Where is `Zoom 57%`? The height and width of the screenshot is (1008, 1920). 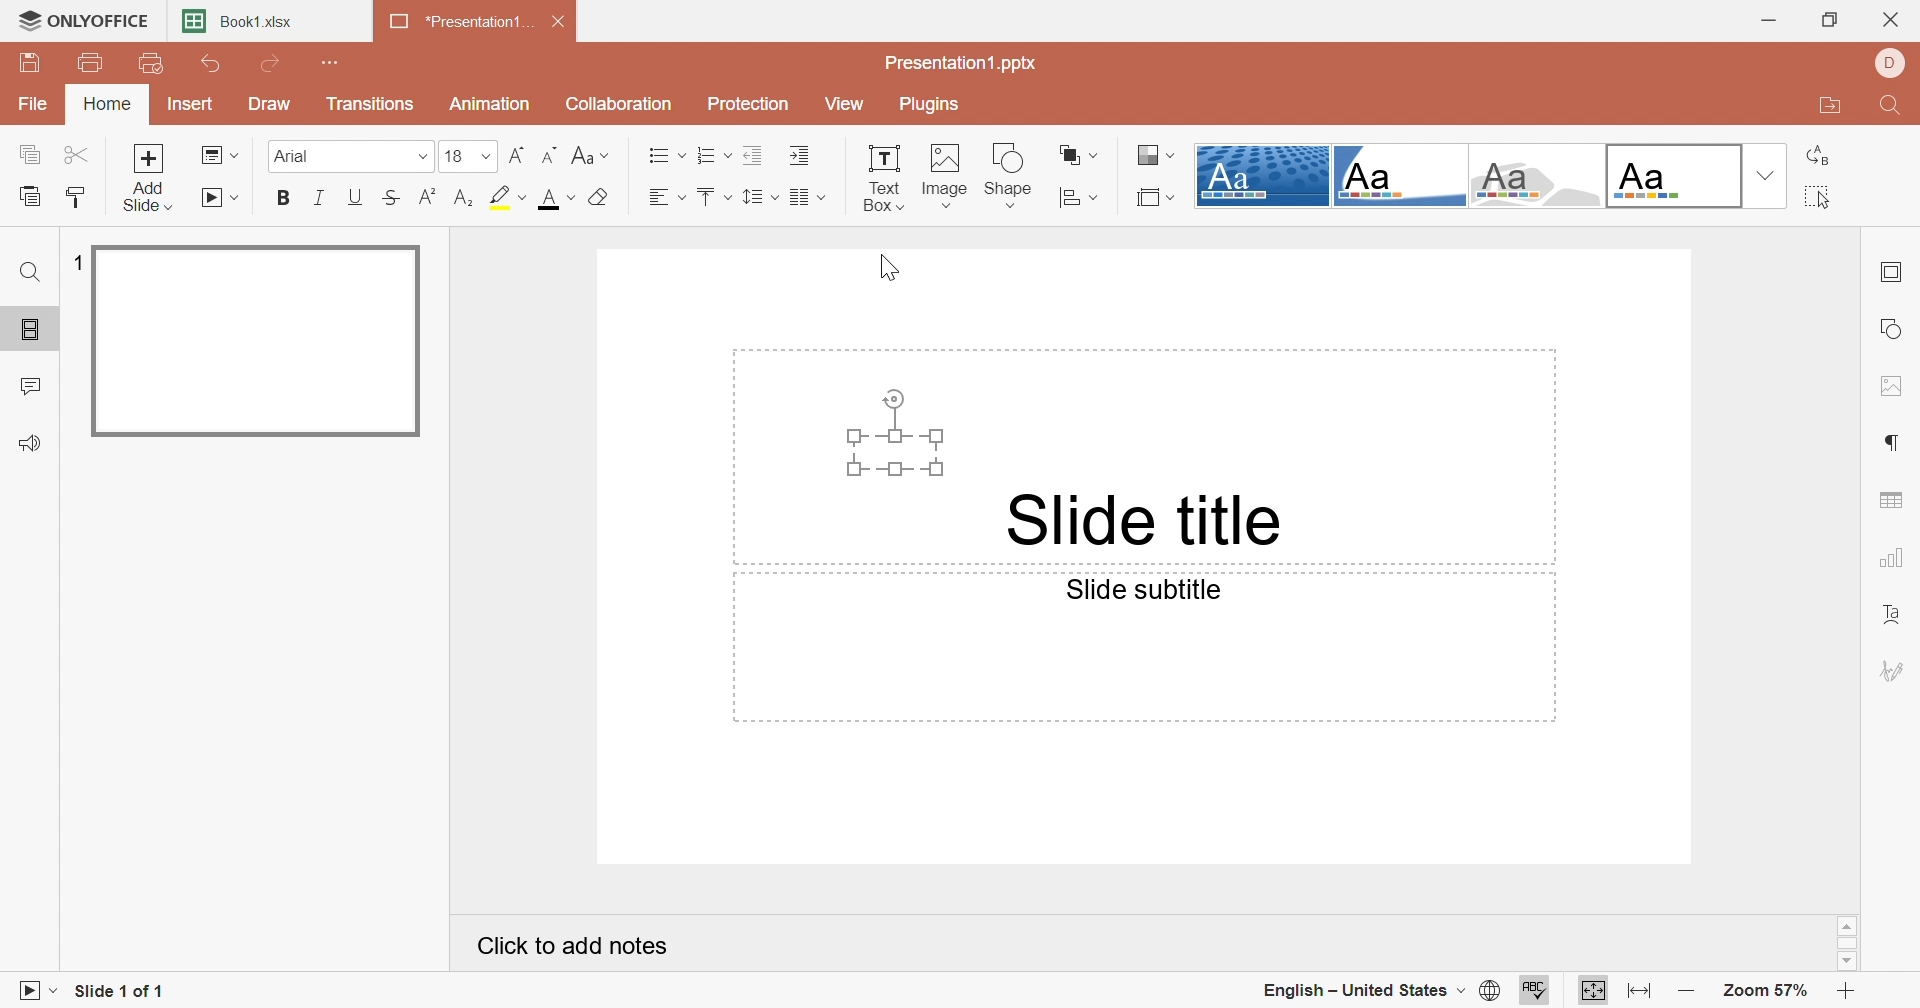
Zoom 57% is located at coordinates (1767, 990).